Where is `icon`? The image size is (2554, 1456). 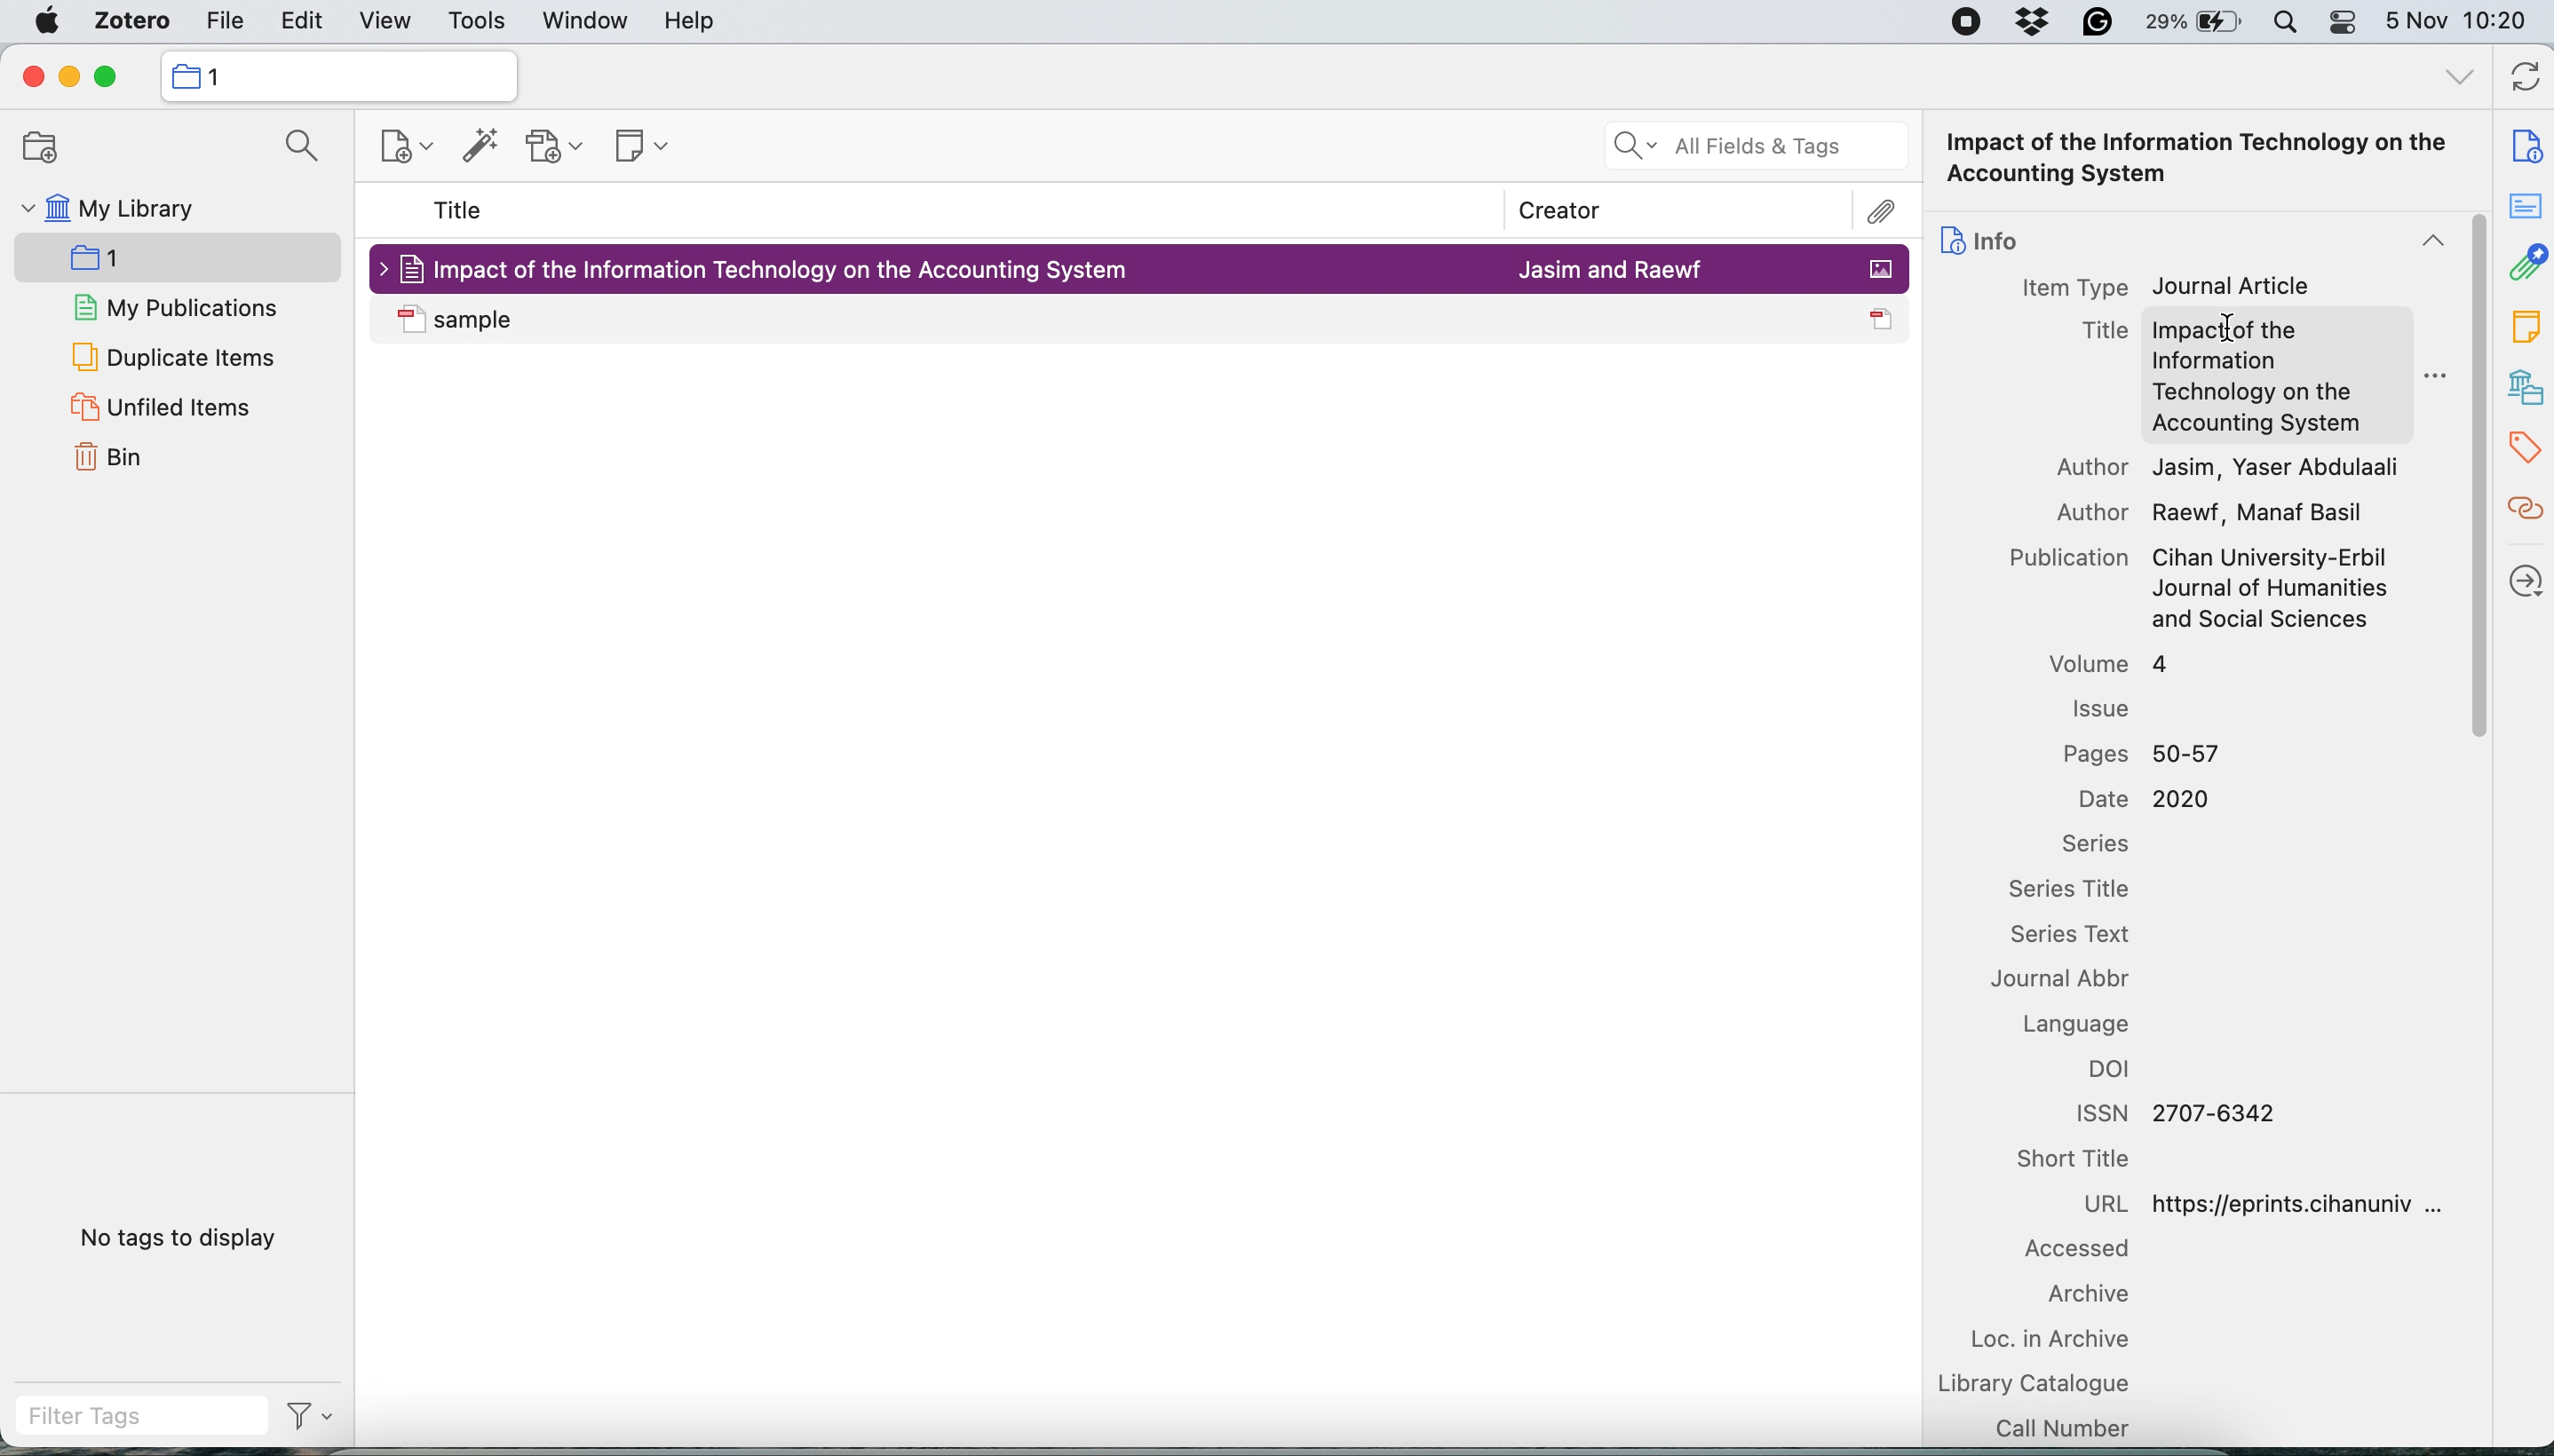
icon is located at coordinates (1953, 239).